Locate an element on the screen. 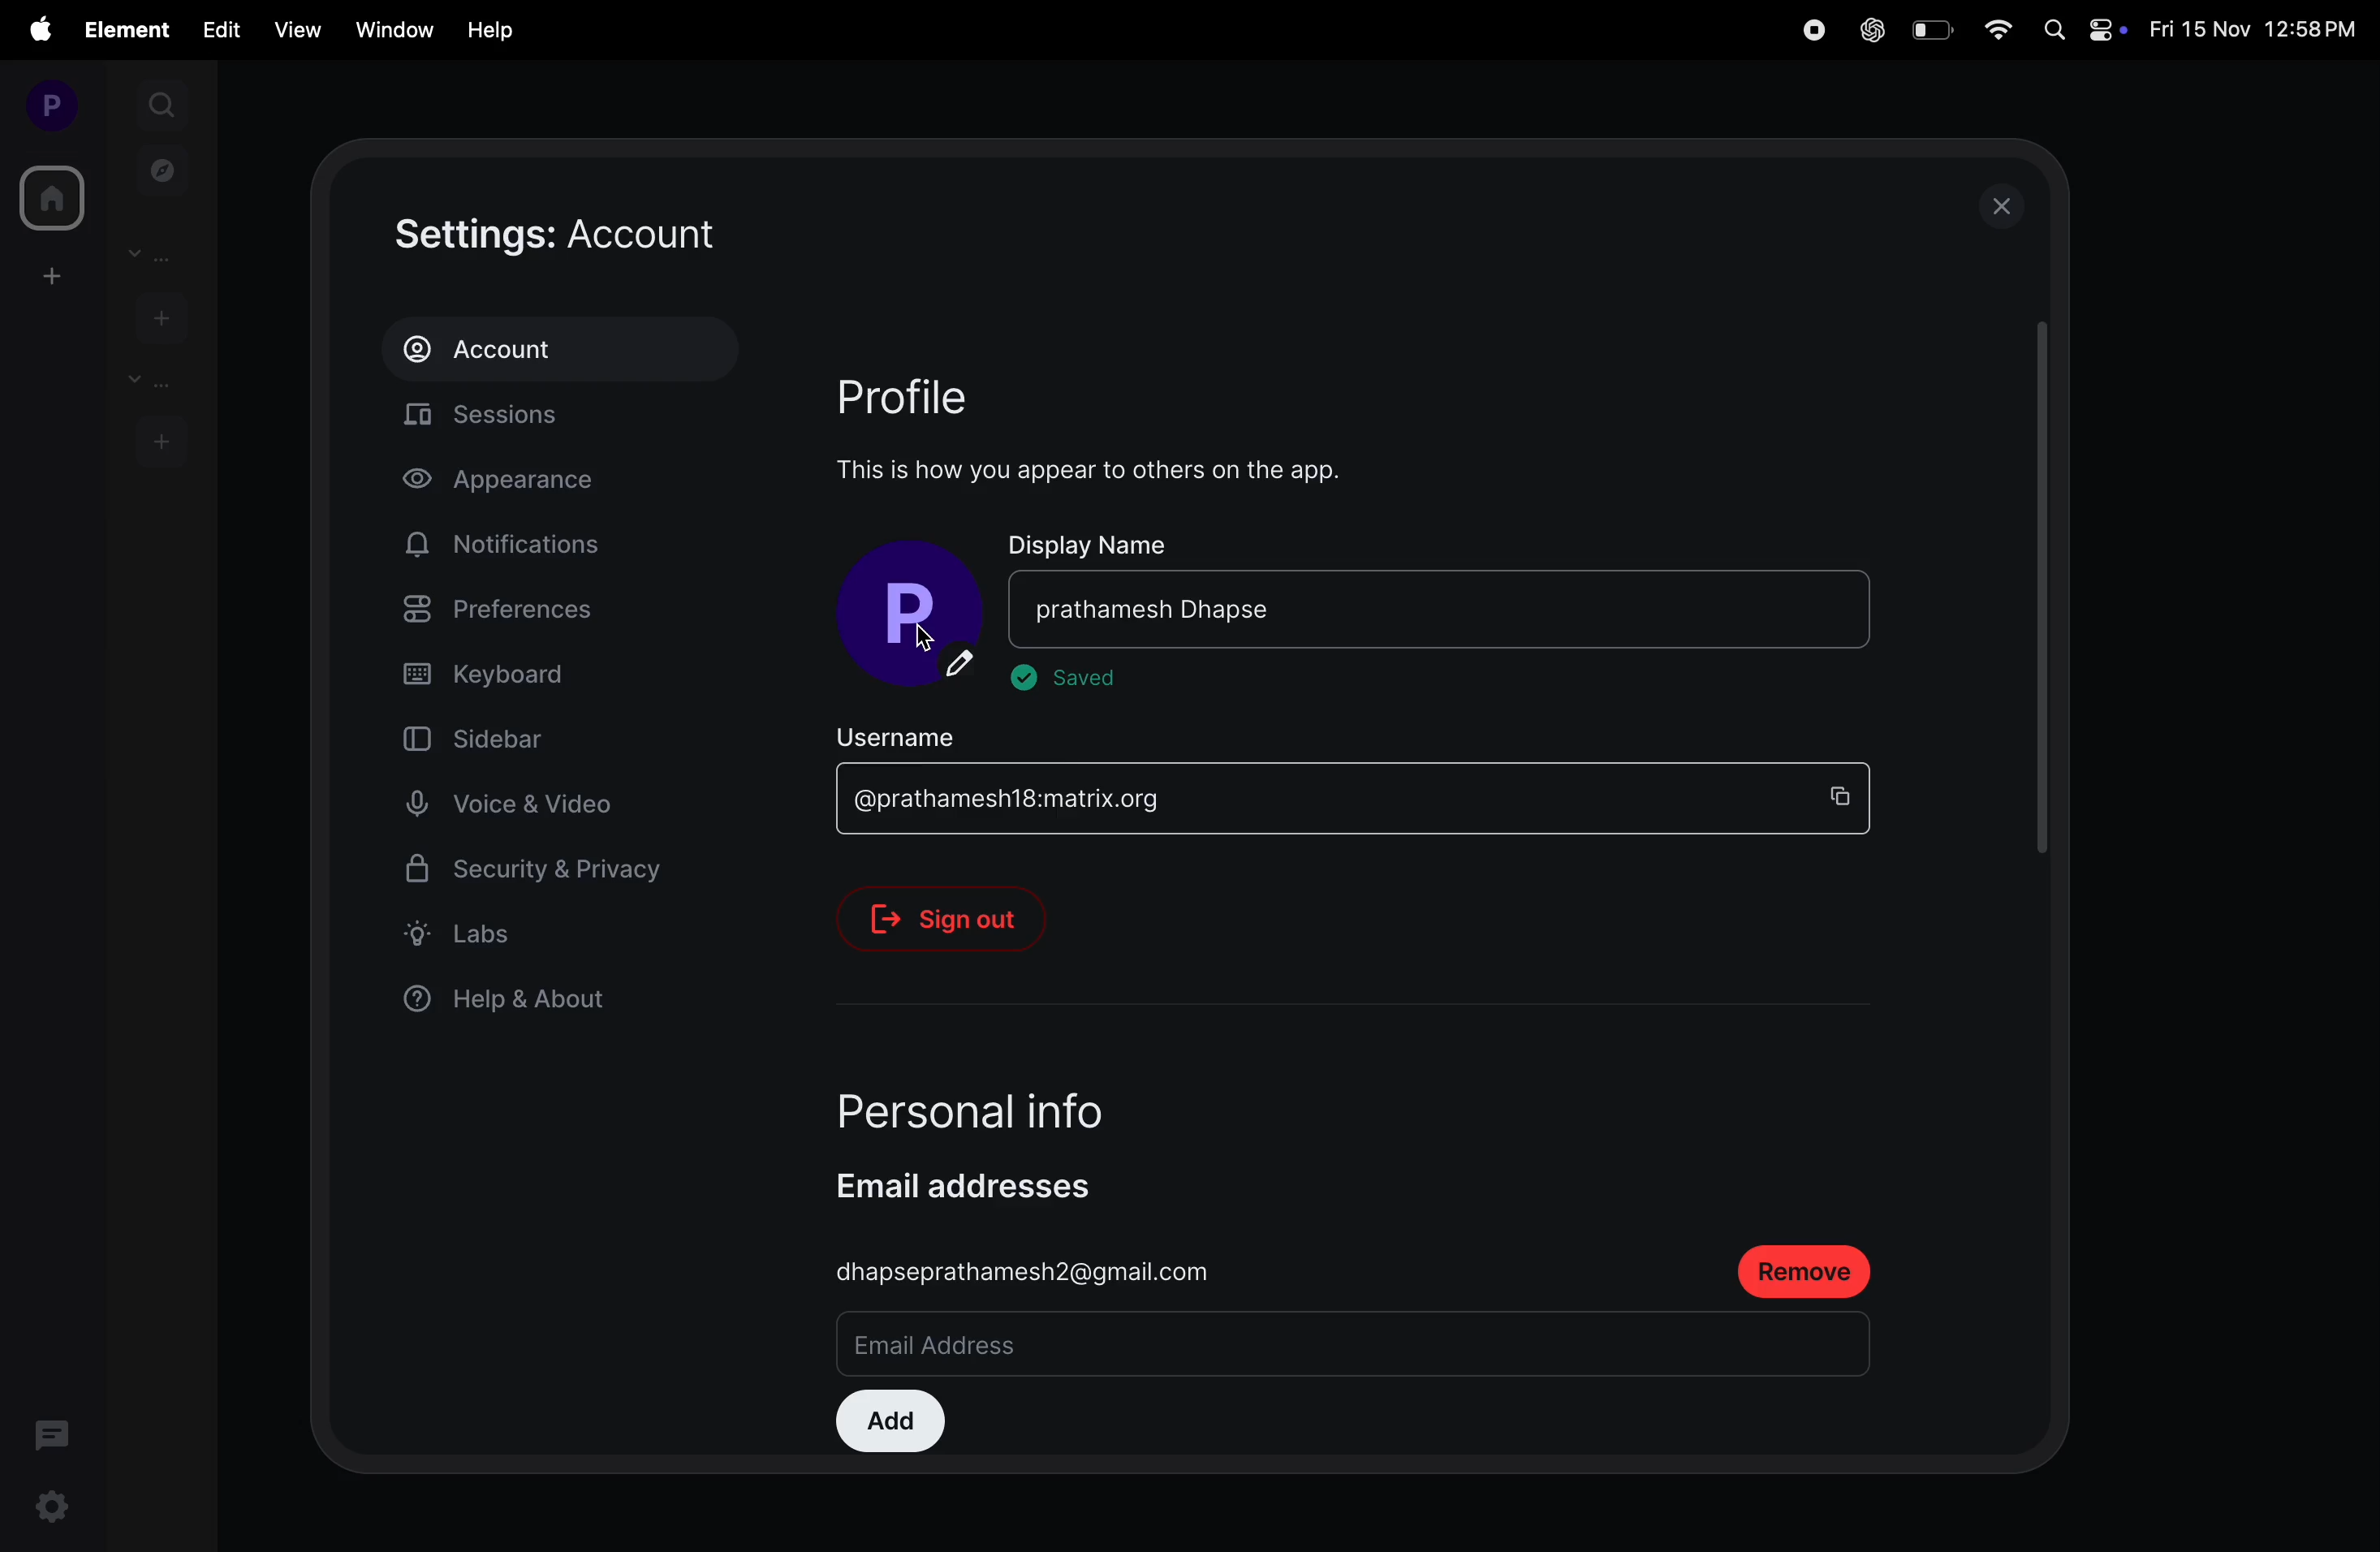 This screenshot has width=2380, height=1552. personal info is located at coordinates (1018, 1095).